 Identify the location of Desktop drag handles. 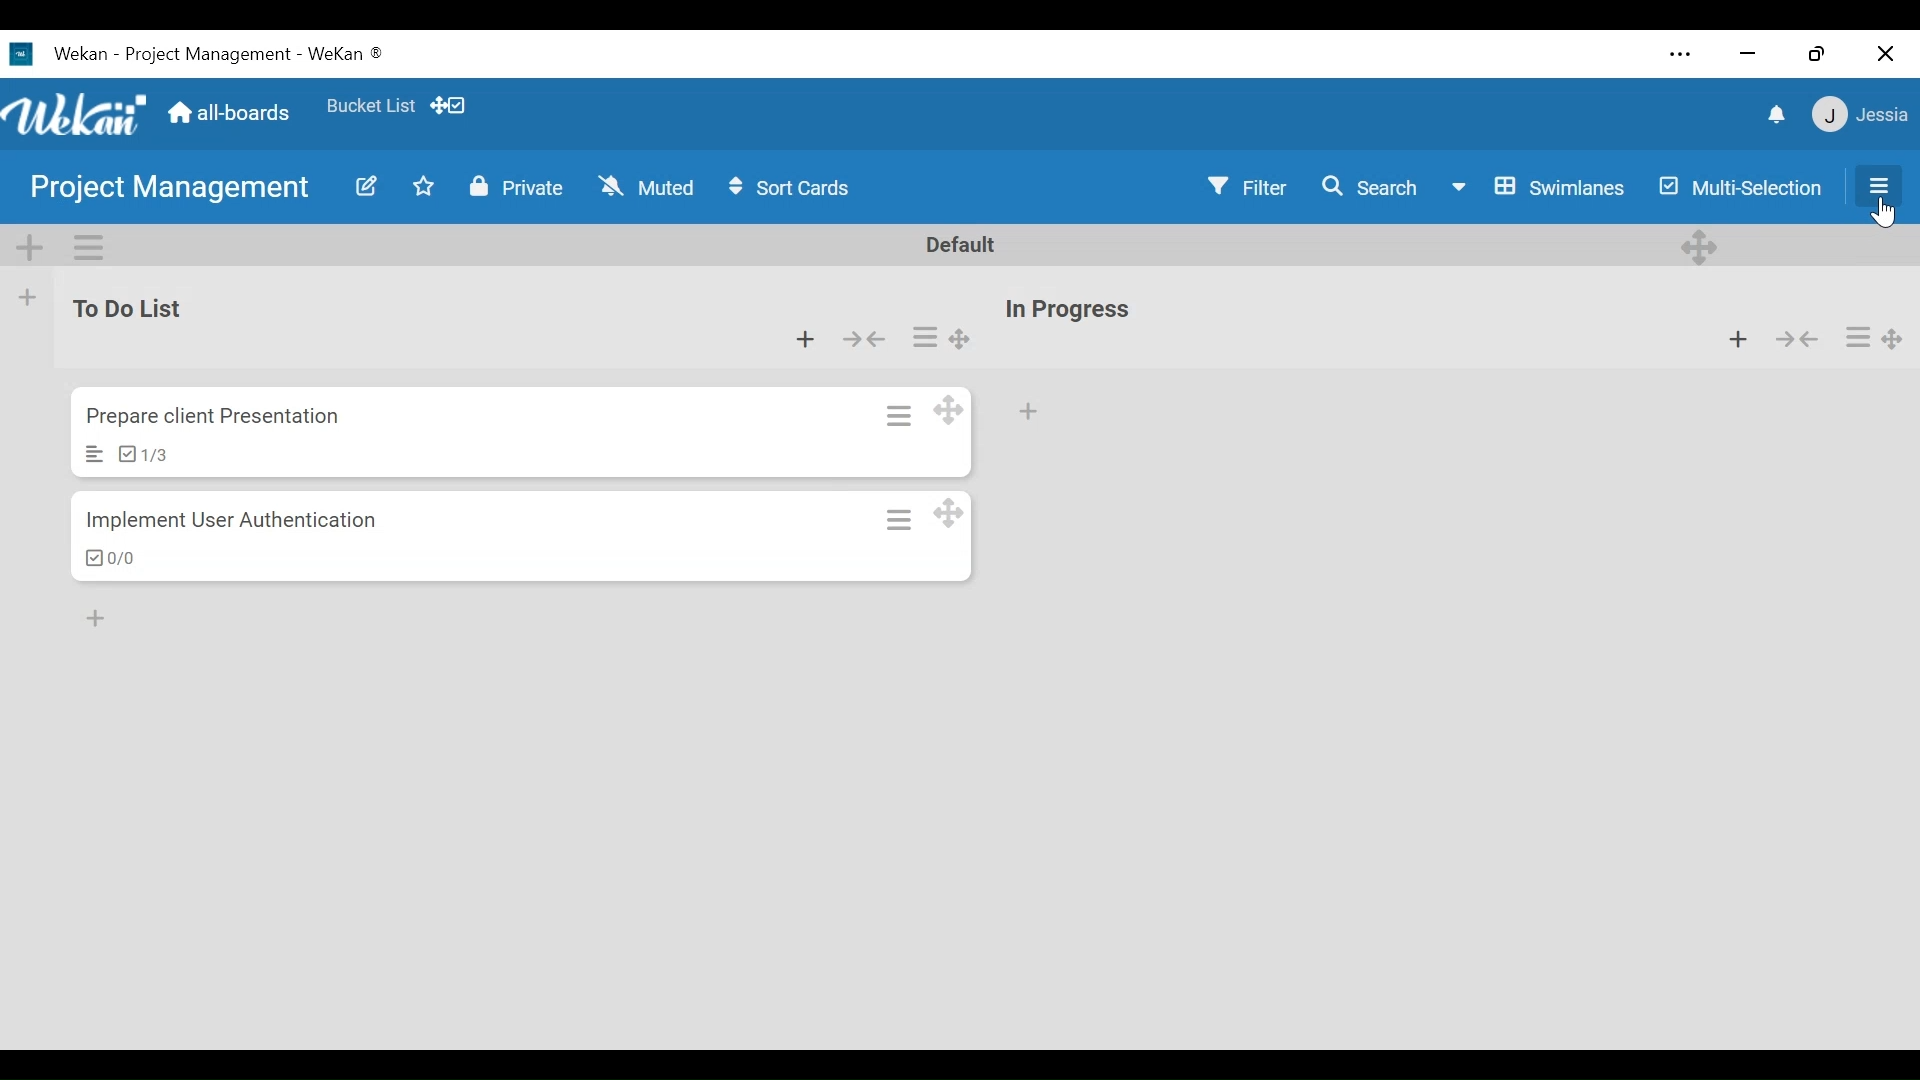
(947, 514).